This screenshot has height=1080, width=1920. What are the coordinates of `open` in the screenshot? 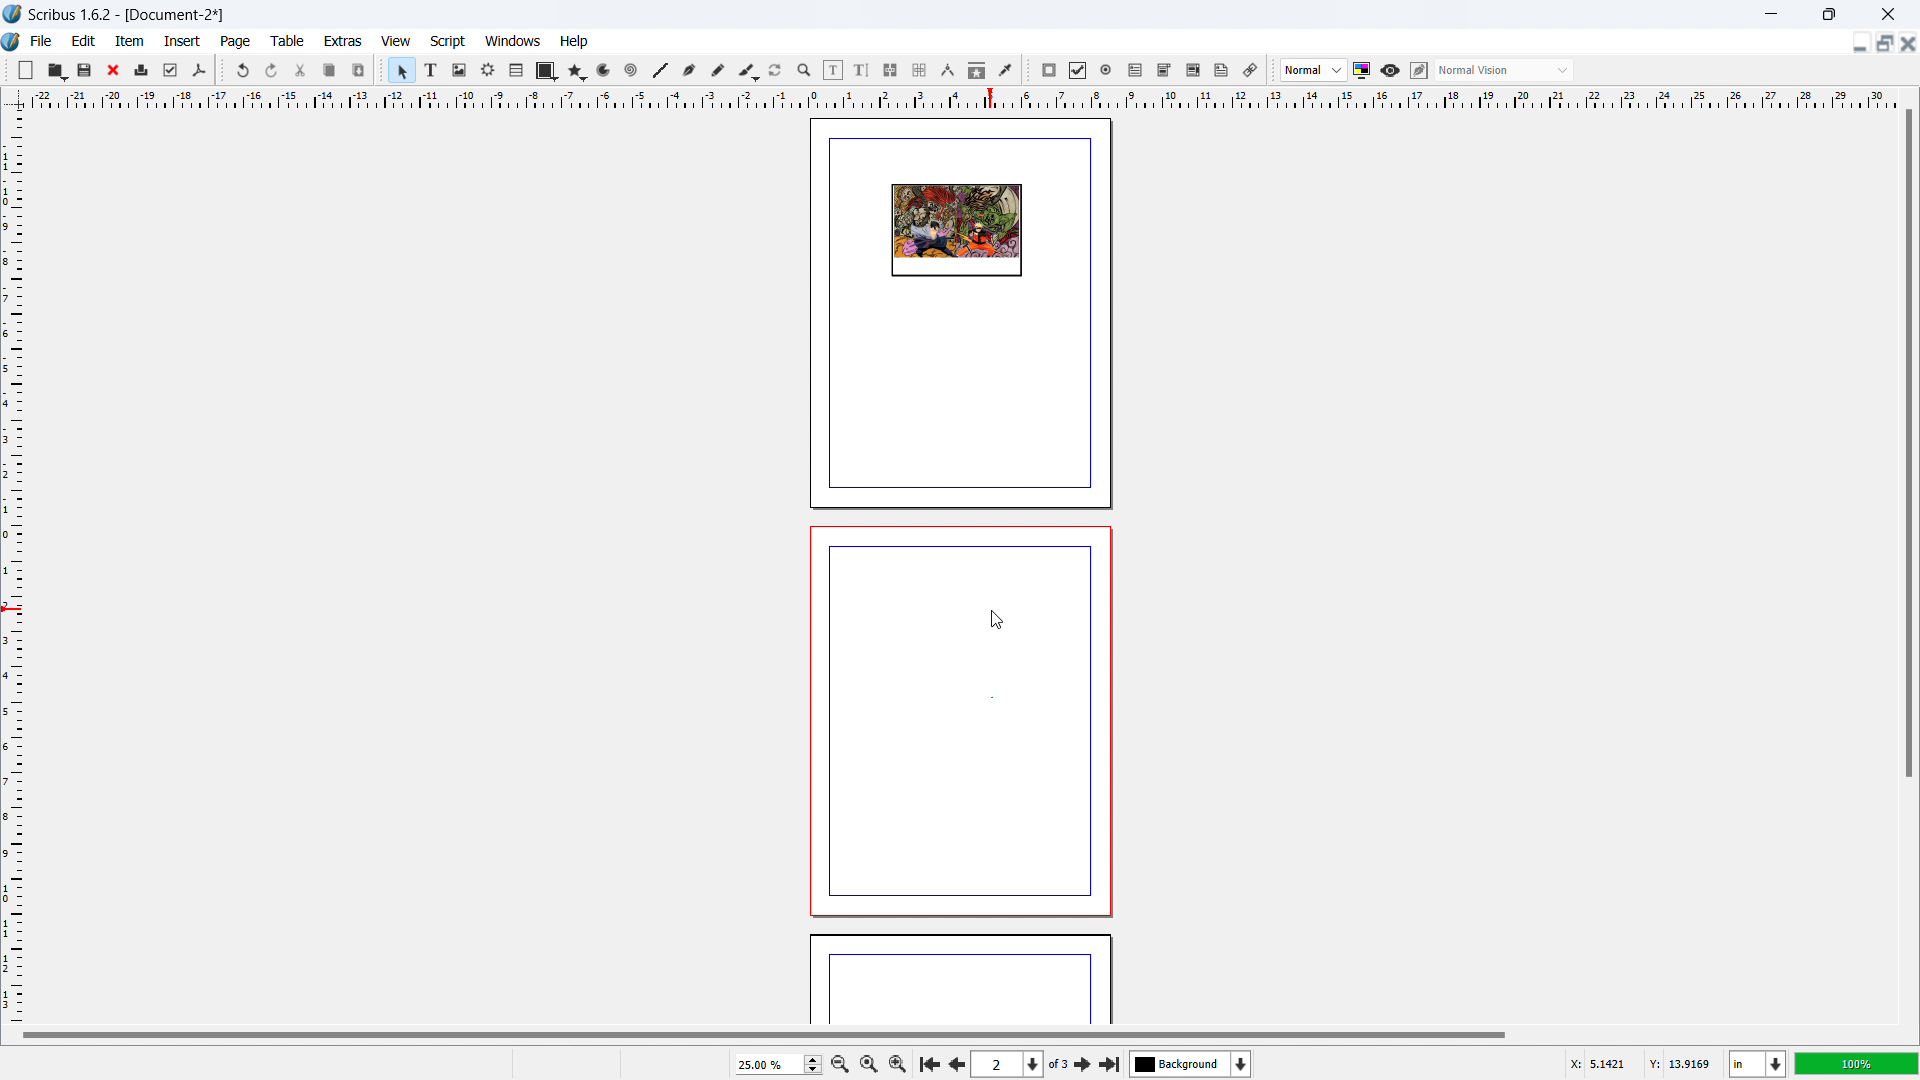 It's located at (56, 70).